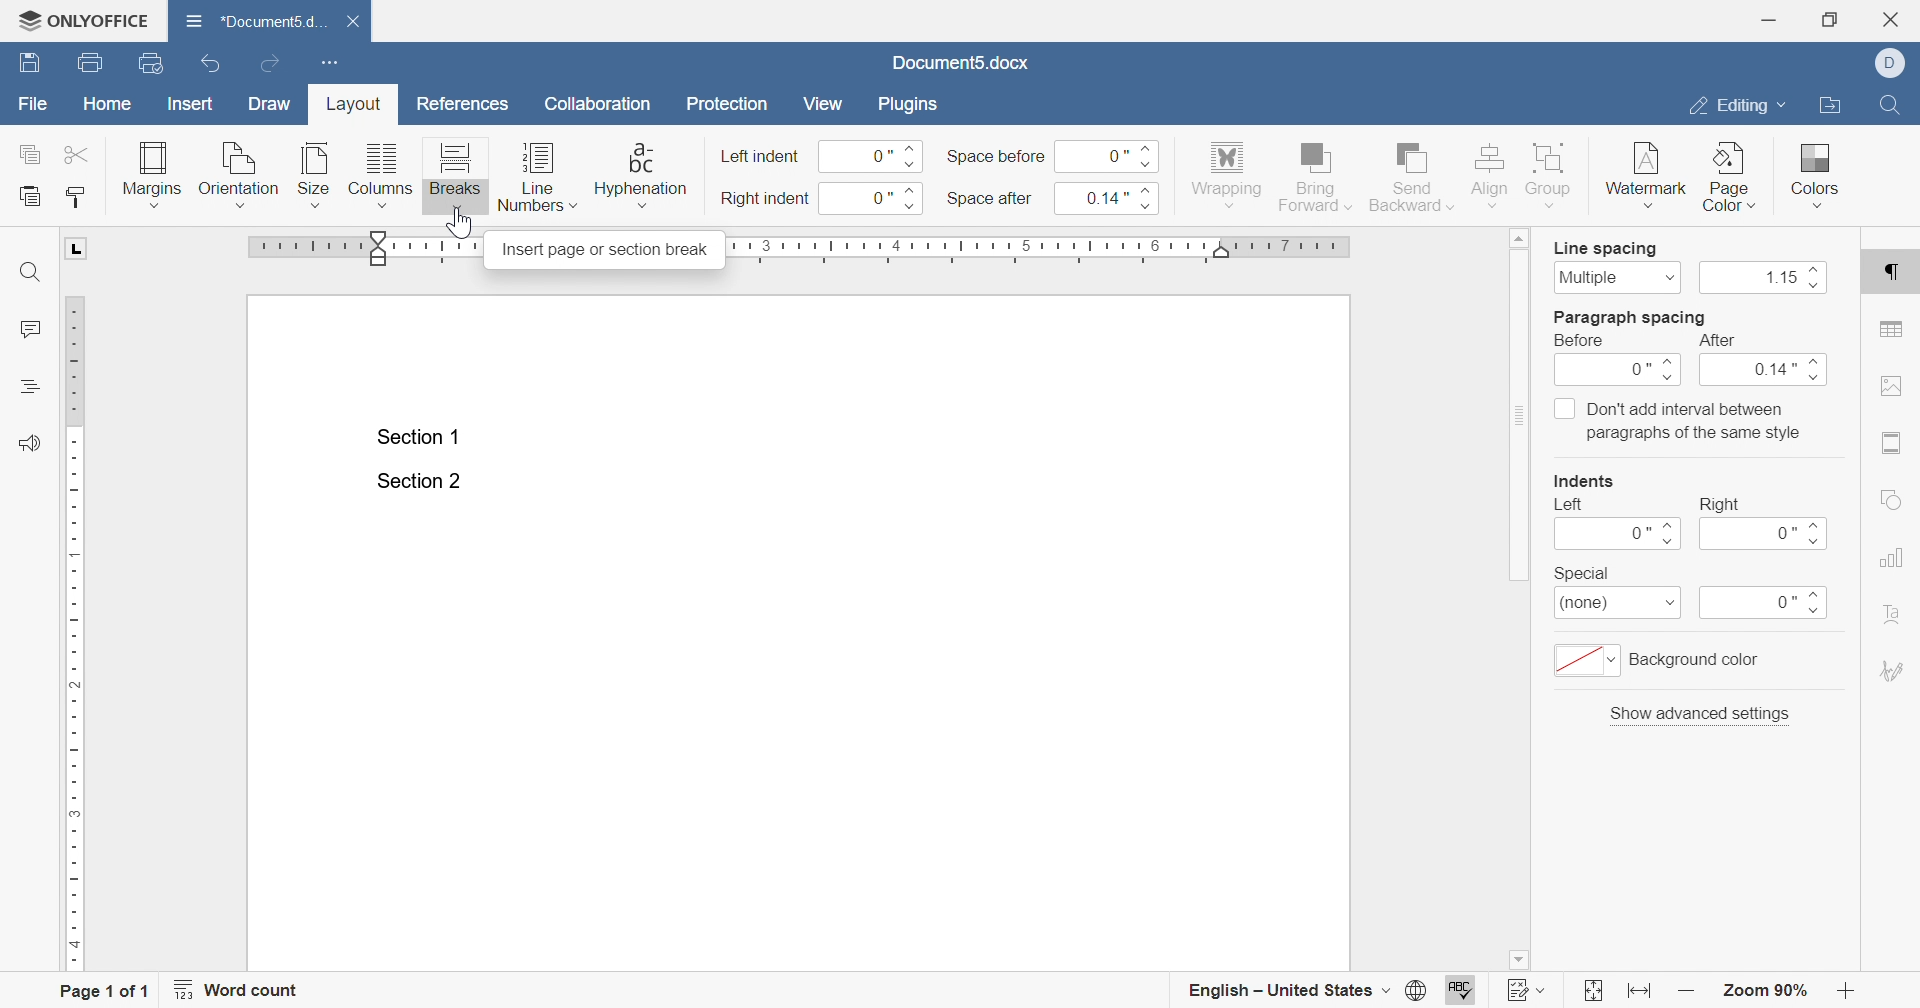 The width and height of the screenshot is (1920, 1008). I want to click on adjust margin, so click(381, 248).